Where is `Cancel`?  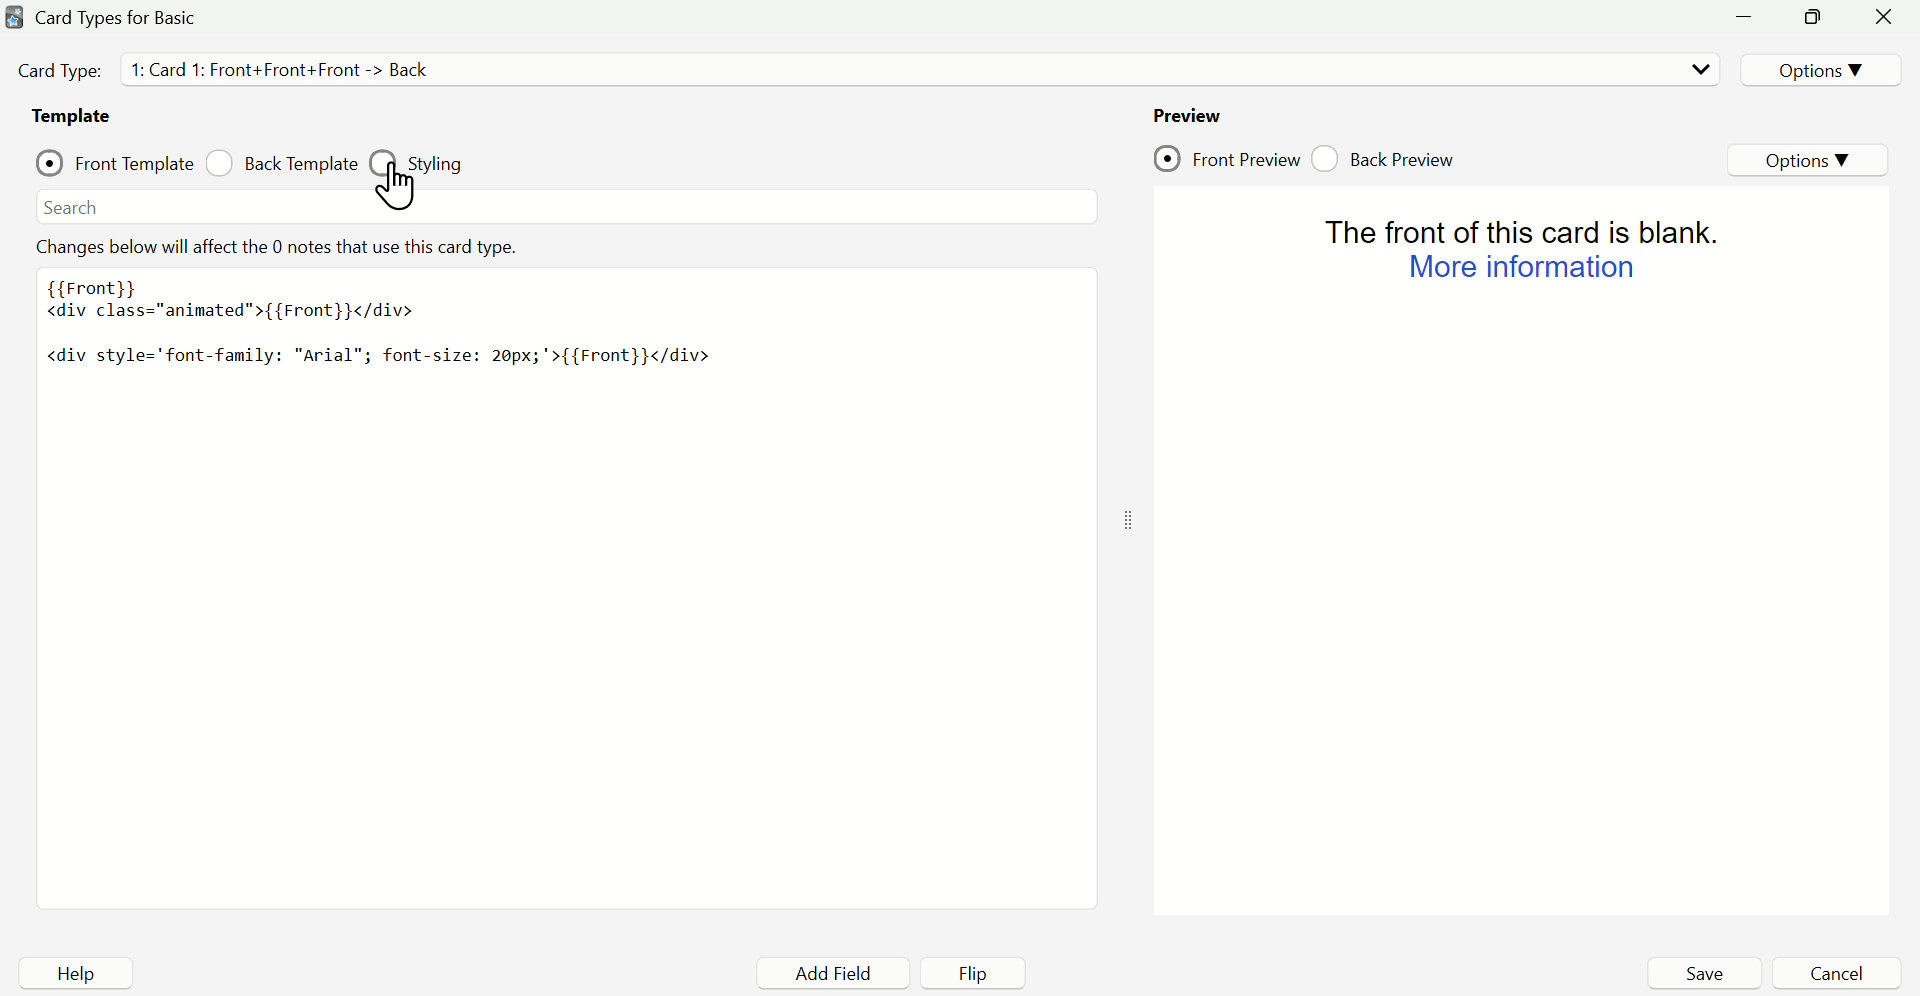 Cancel is located at coordinates (1837, 973).